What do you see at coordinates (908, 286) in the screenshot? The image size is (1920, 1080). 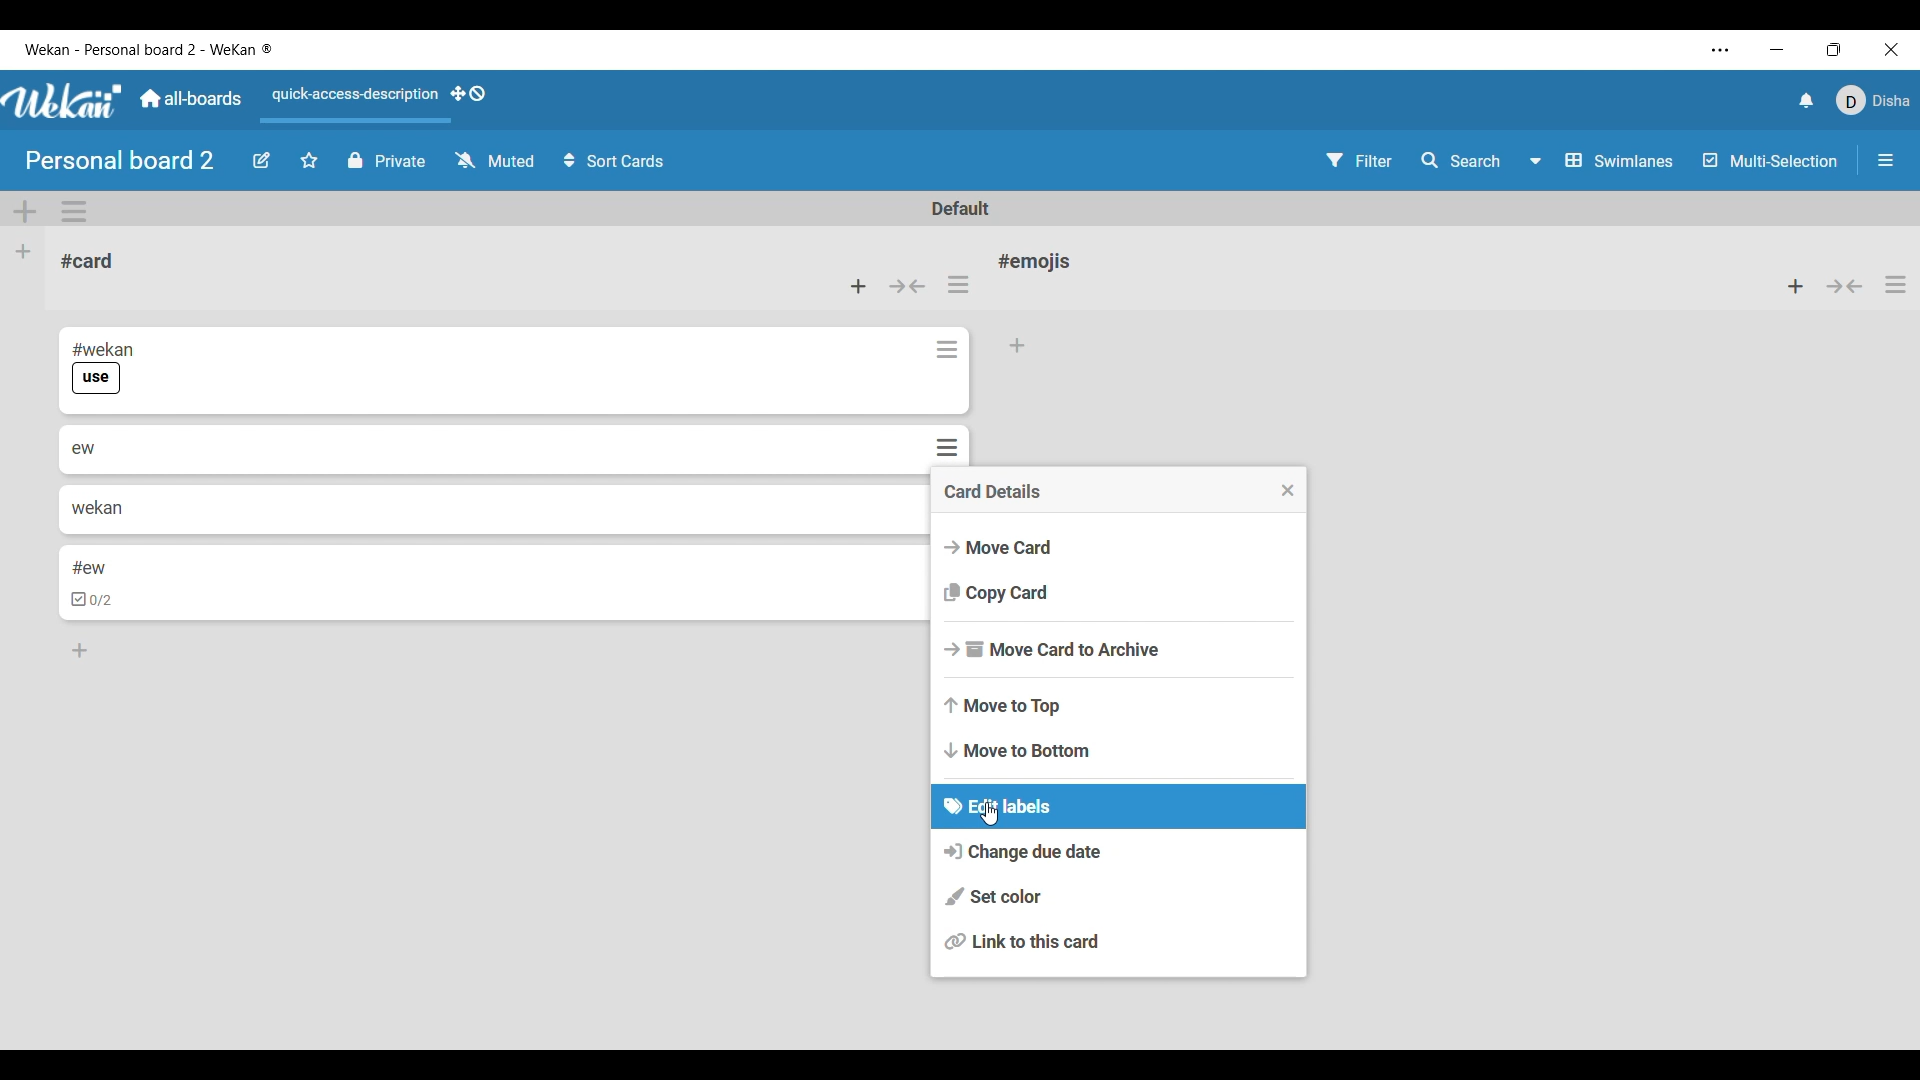 I see `Collapse` at bounding box center [908, 286].